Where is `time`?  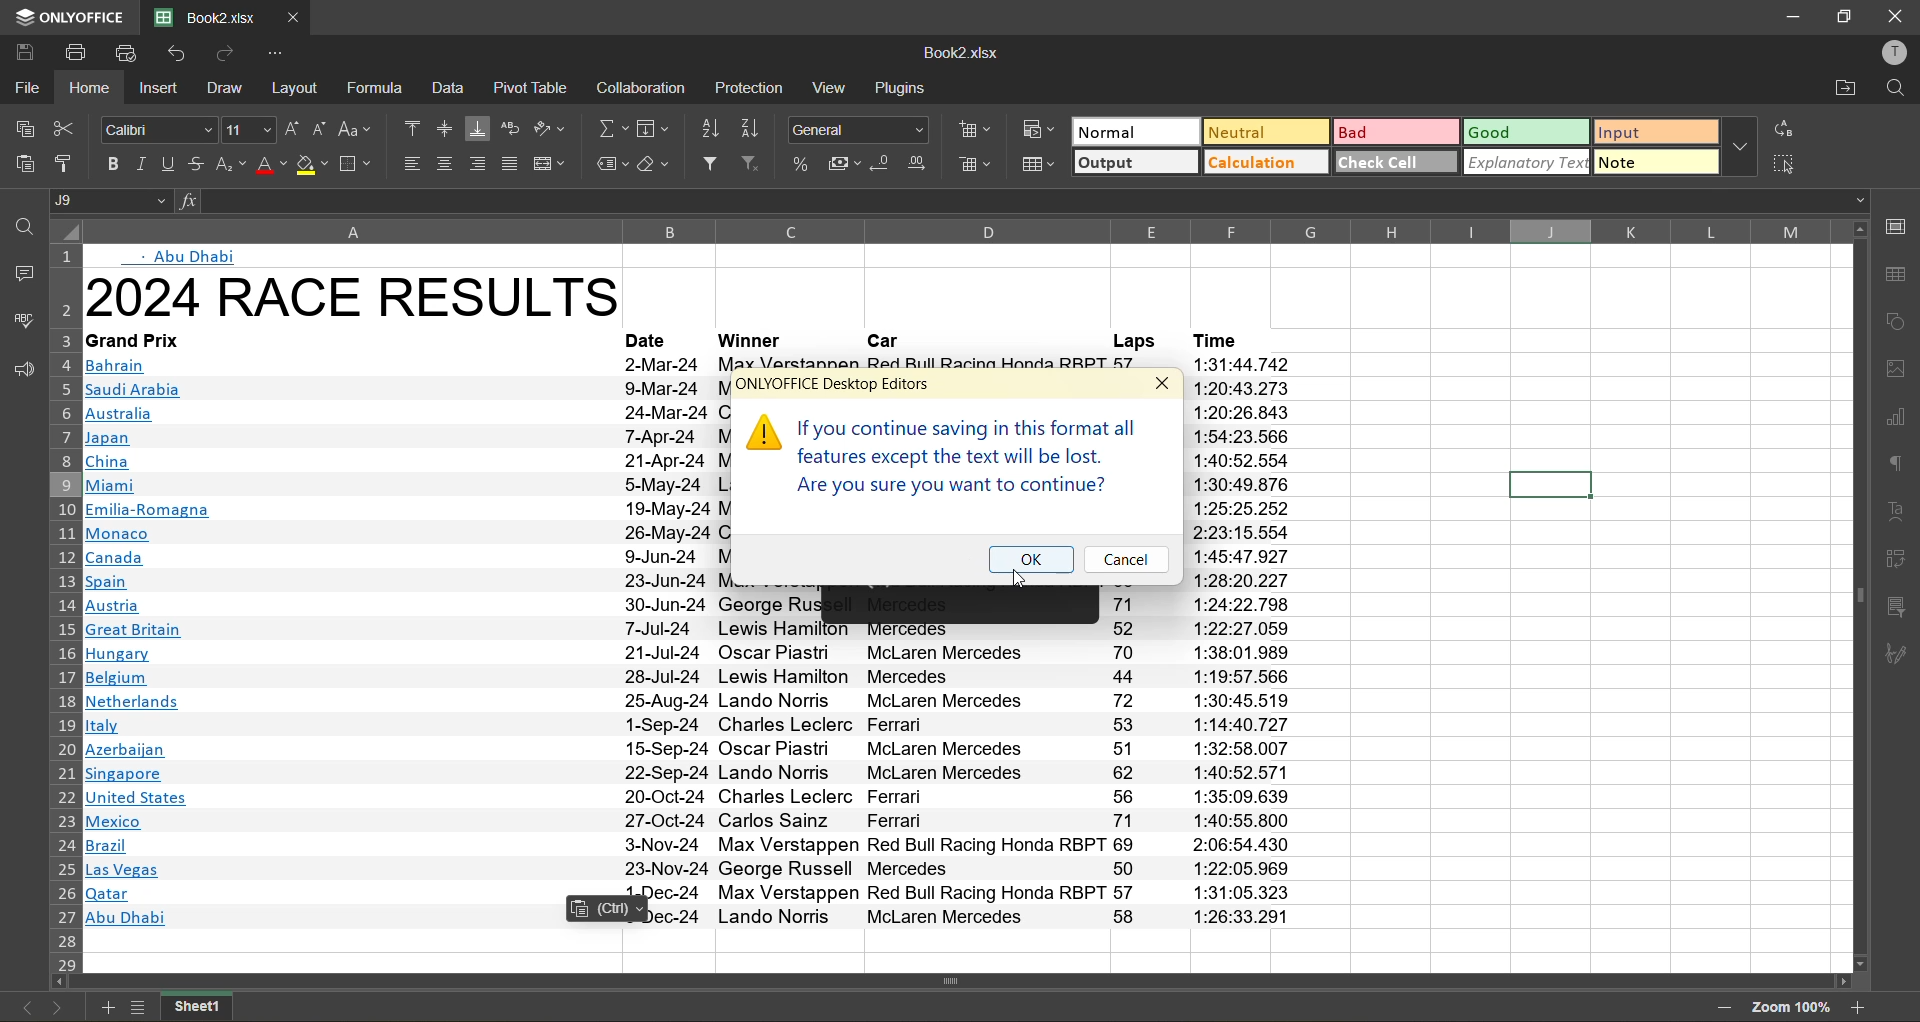 time is located at coordinates (1230, 340).